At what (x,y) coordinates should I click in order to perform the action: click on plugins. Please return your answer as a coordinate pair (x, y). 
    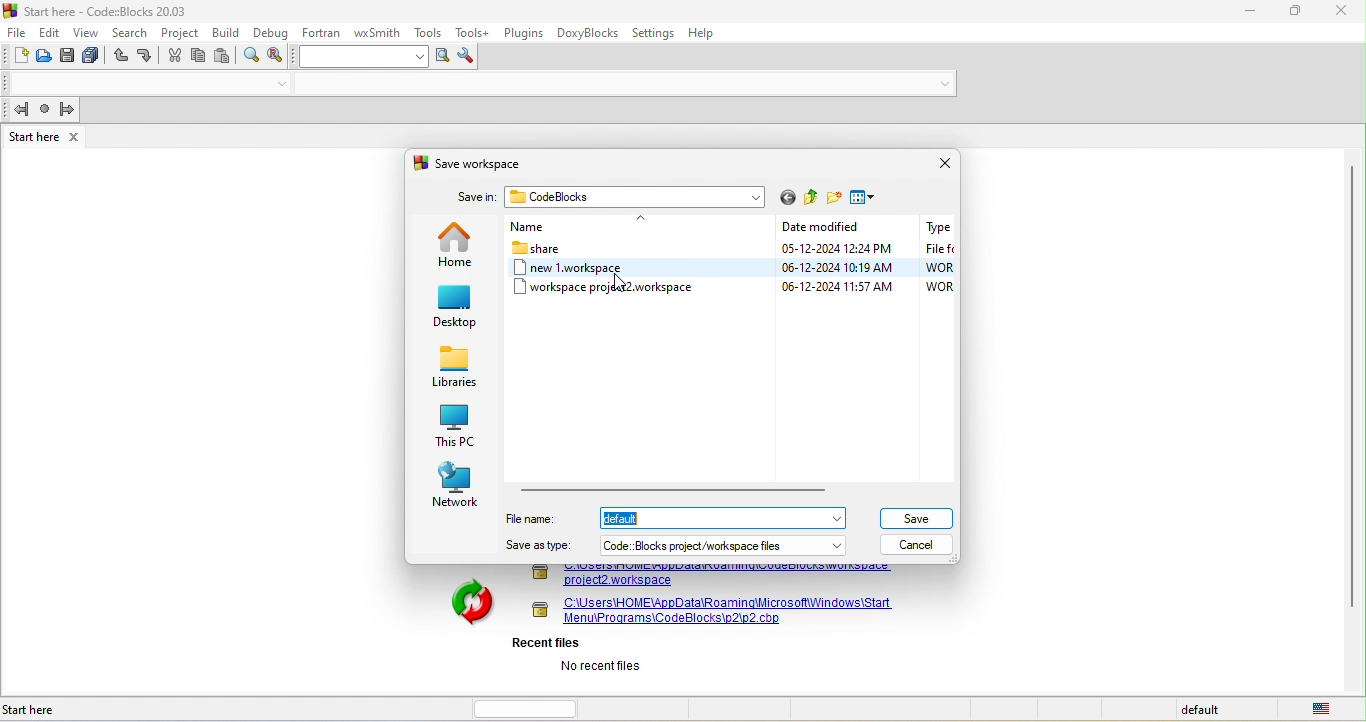
    Looking at the image, I should click on (523, 31).